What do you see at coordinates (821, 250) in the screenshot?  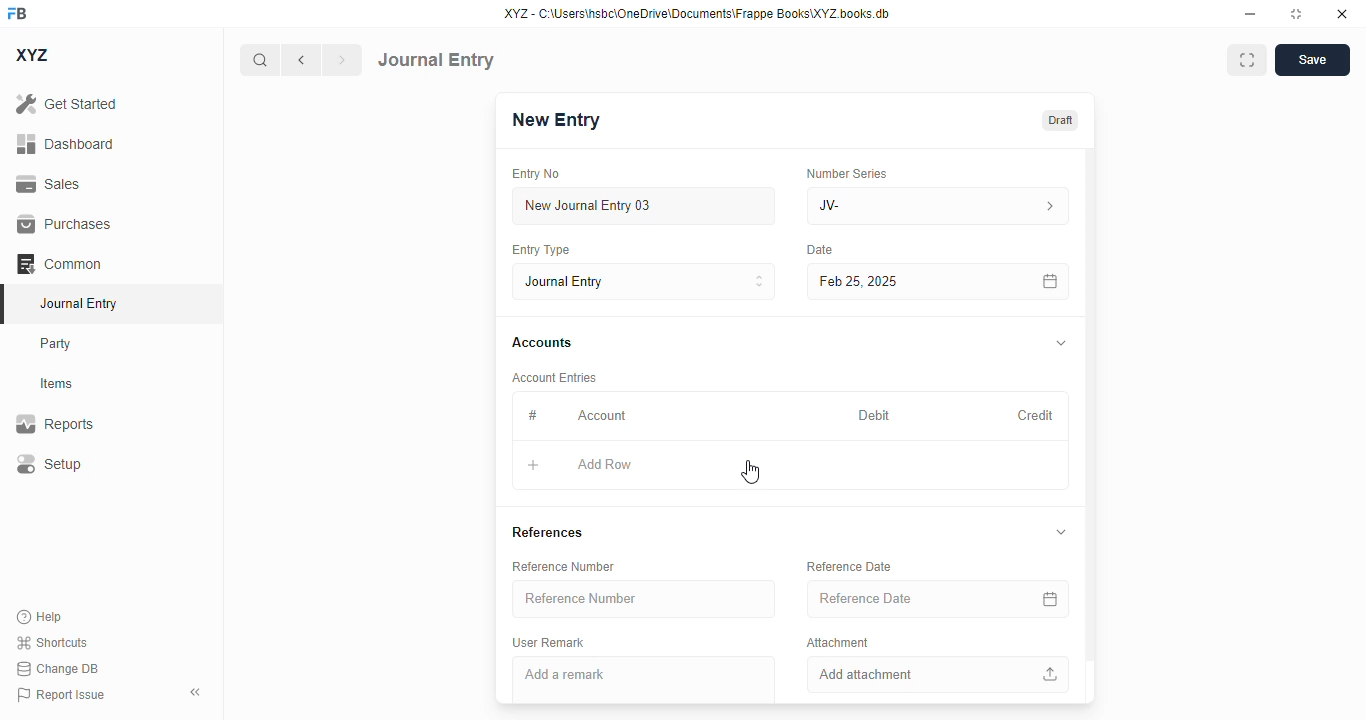 I see `date` at bounding box center [821, 250].